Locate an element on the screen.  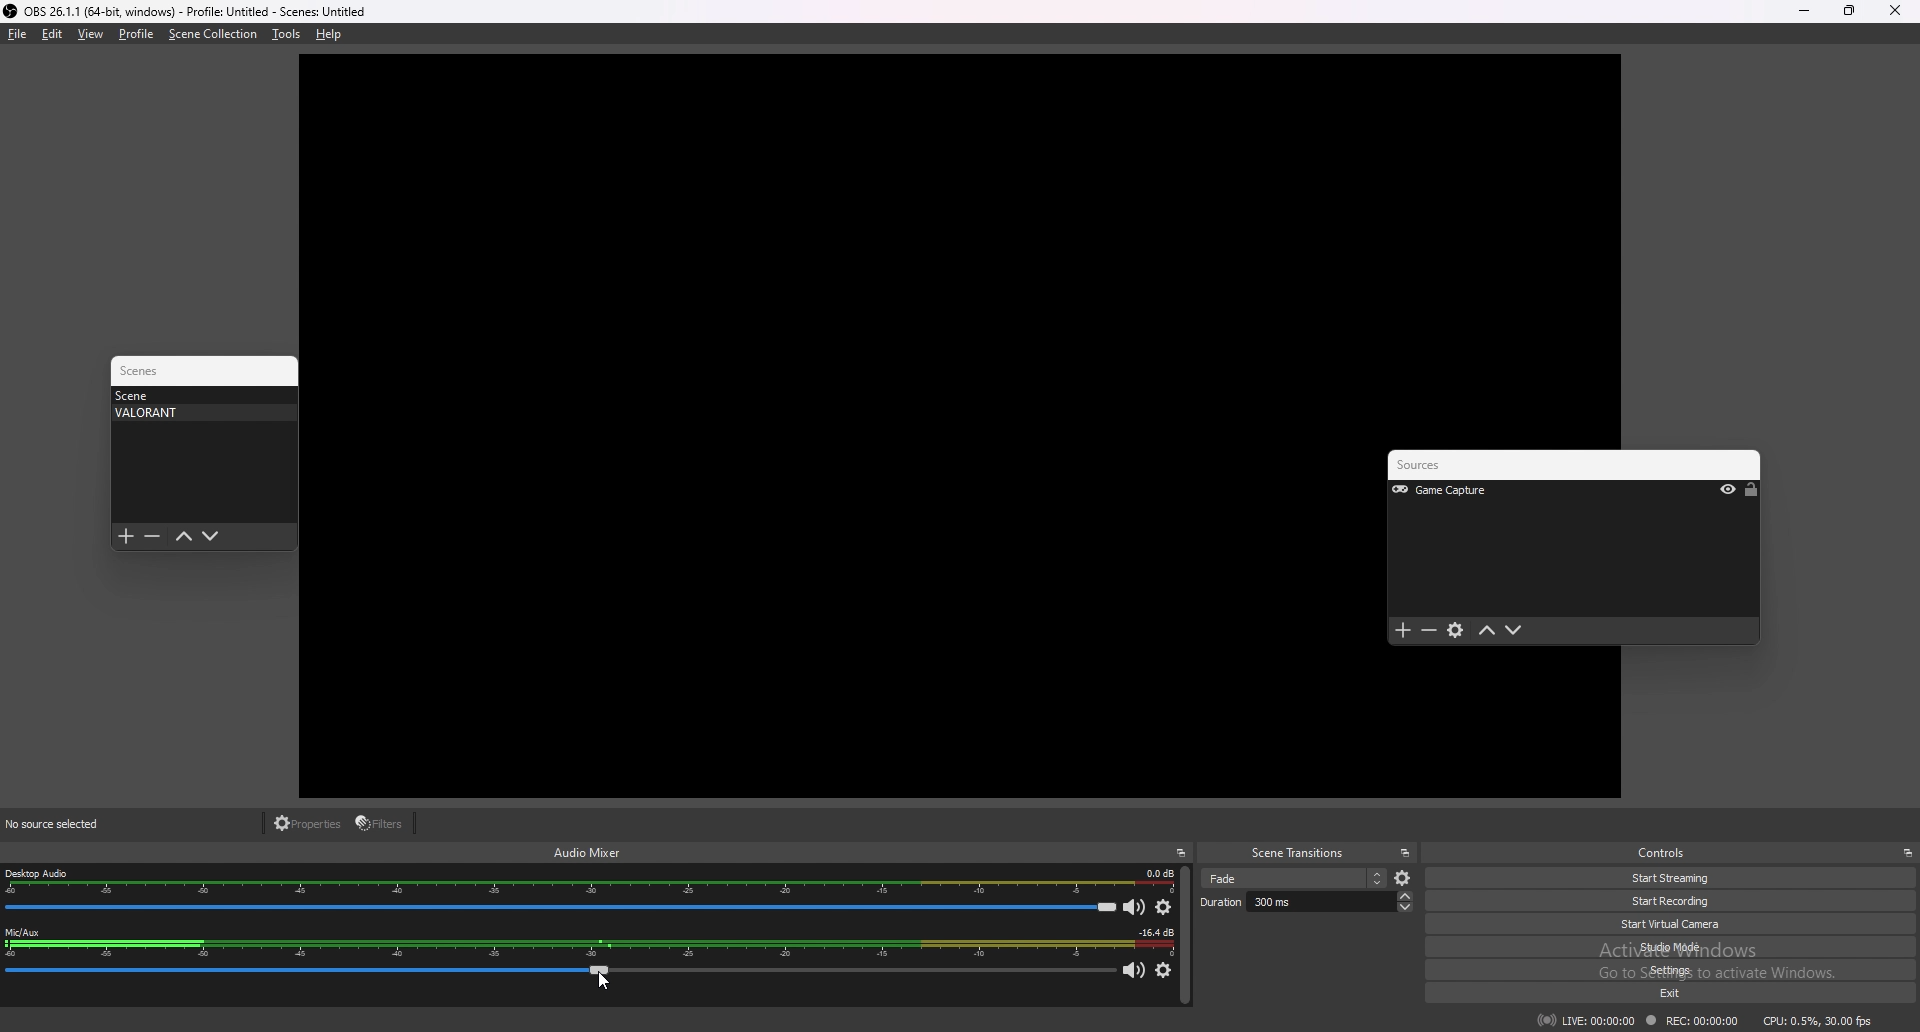
file is located at coordinates (18, 34).